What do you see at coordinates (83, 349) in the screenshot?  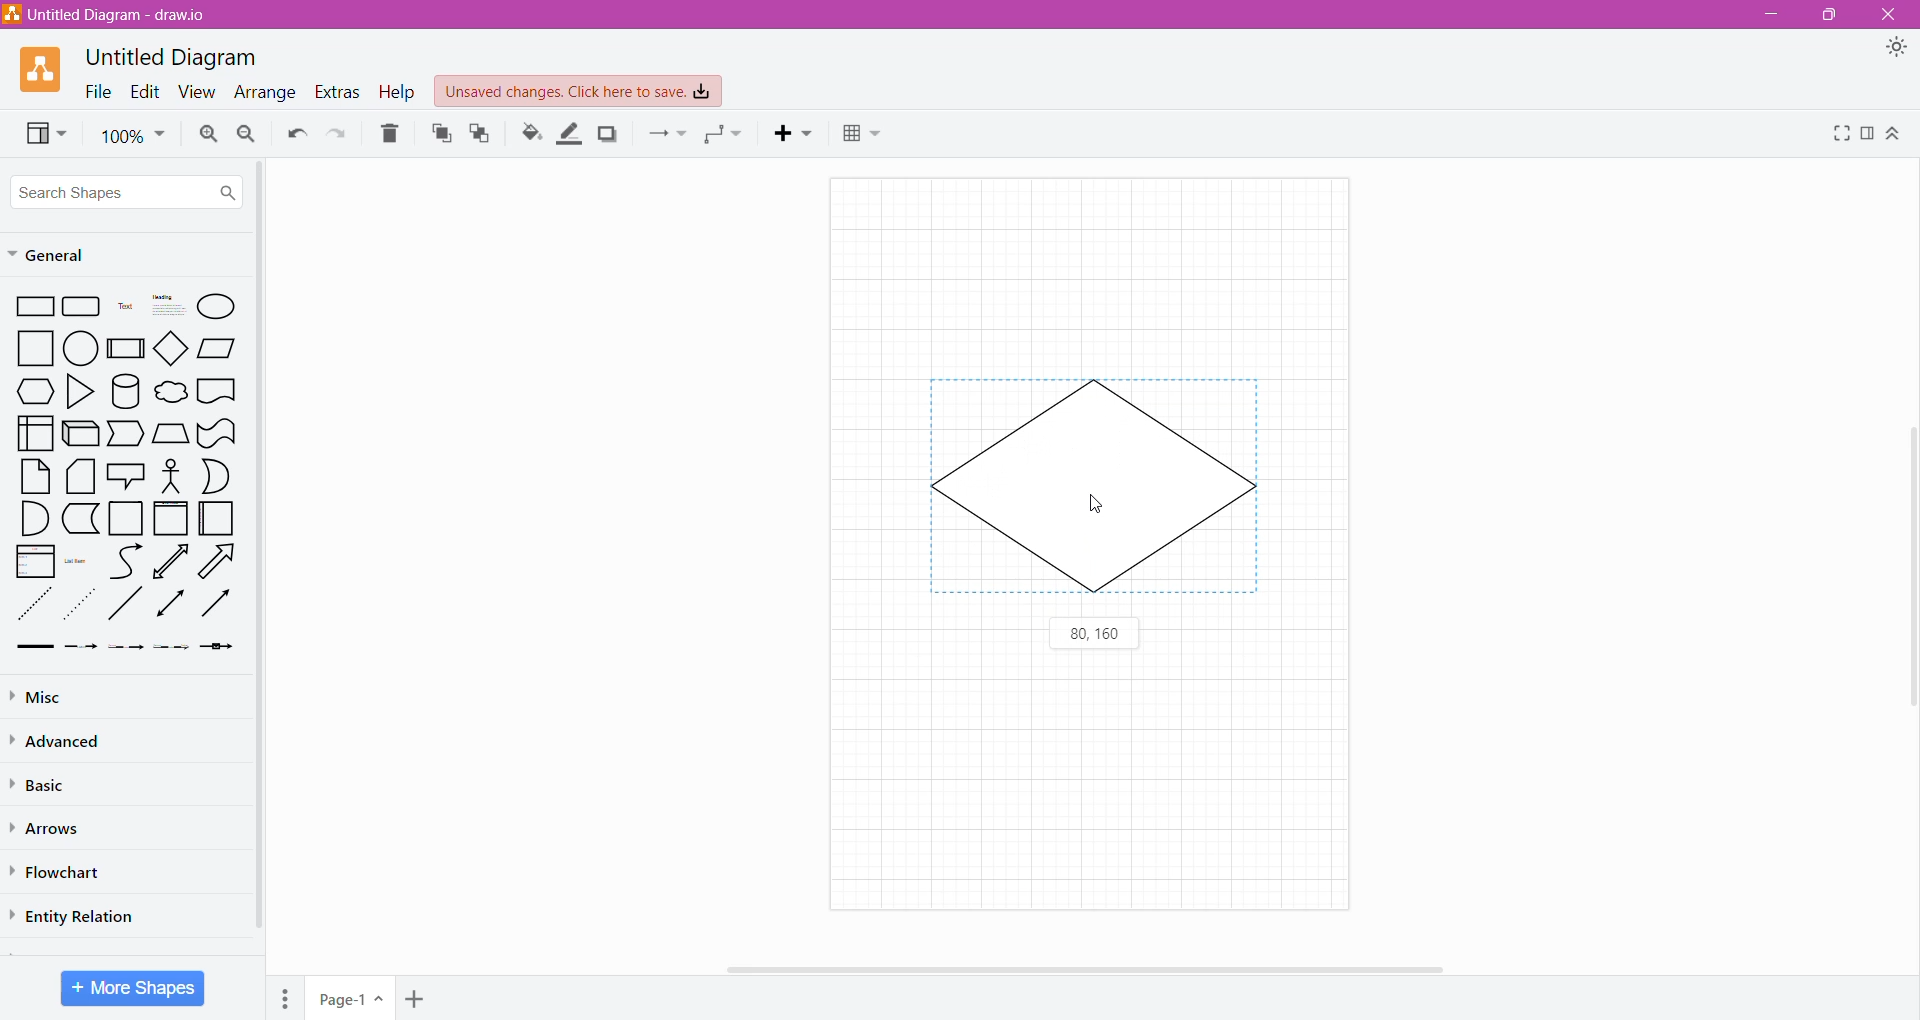 I see `Circle` at bounding box center [83, 349].